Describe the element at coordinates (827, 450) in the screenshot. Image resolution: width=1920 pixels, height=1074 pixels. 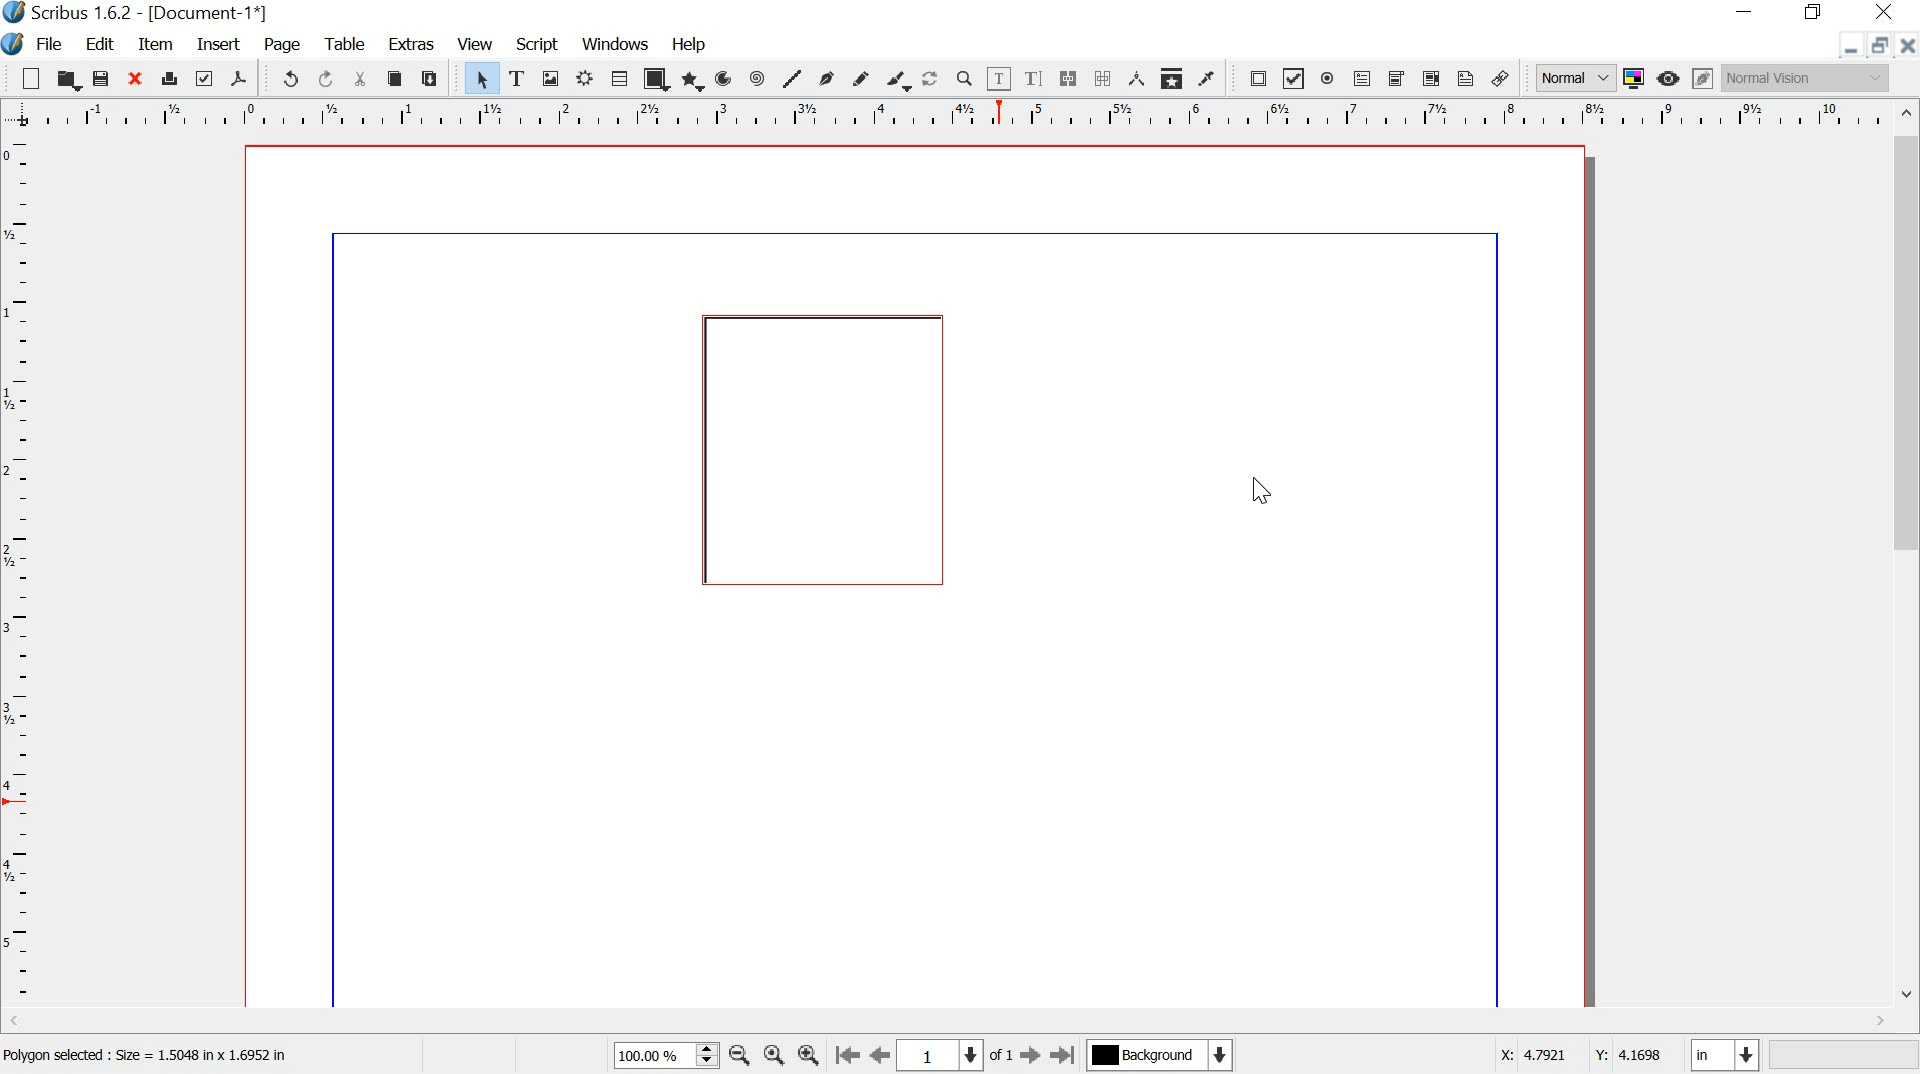
I see `object locked` at that location.